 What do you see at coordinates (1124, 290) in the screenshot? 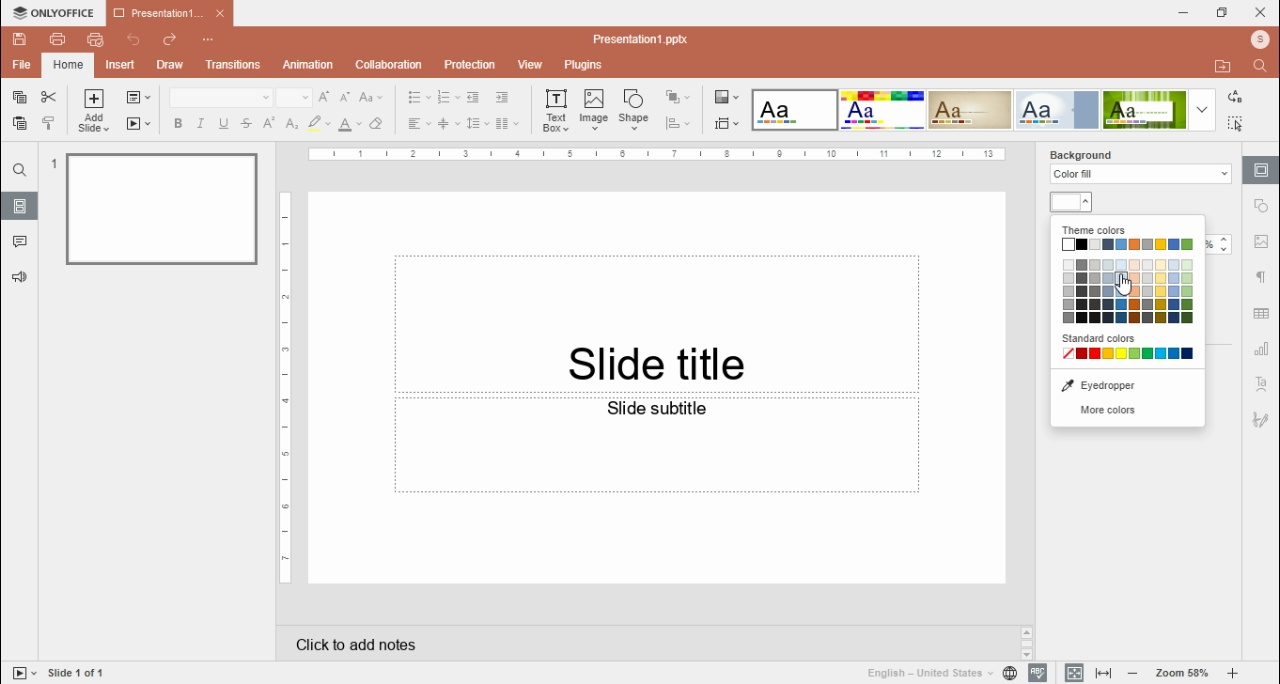
I see `pointer cursor` at bounding box center [1124, 290].